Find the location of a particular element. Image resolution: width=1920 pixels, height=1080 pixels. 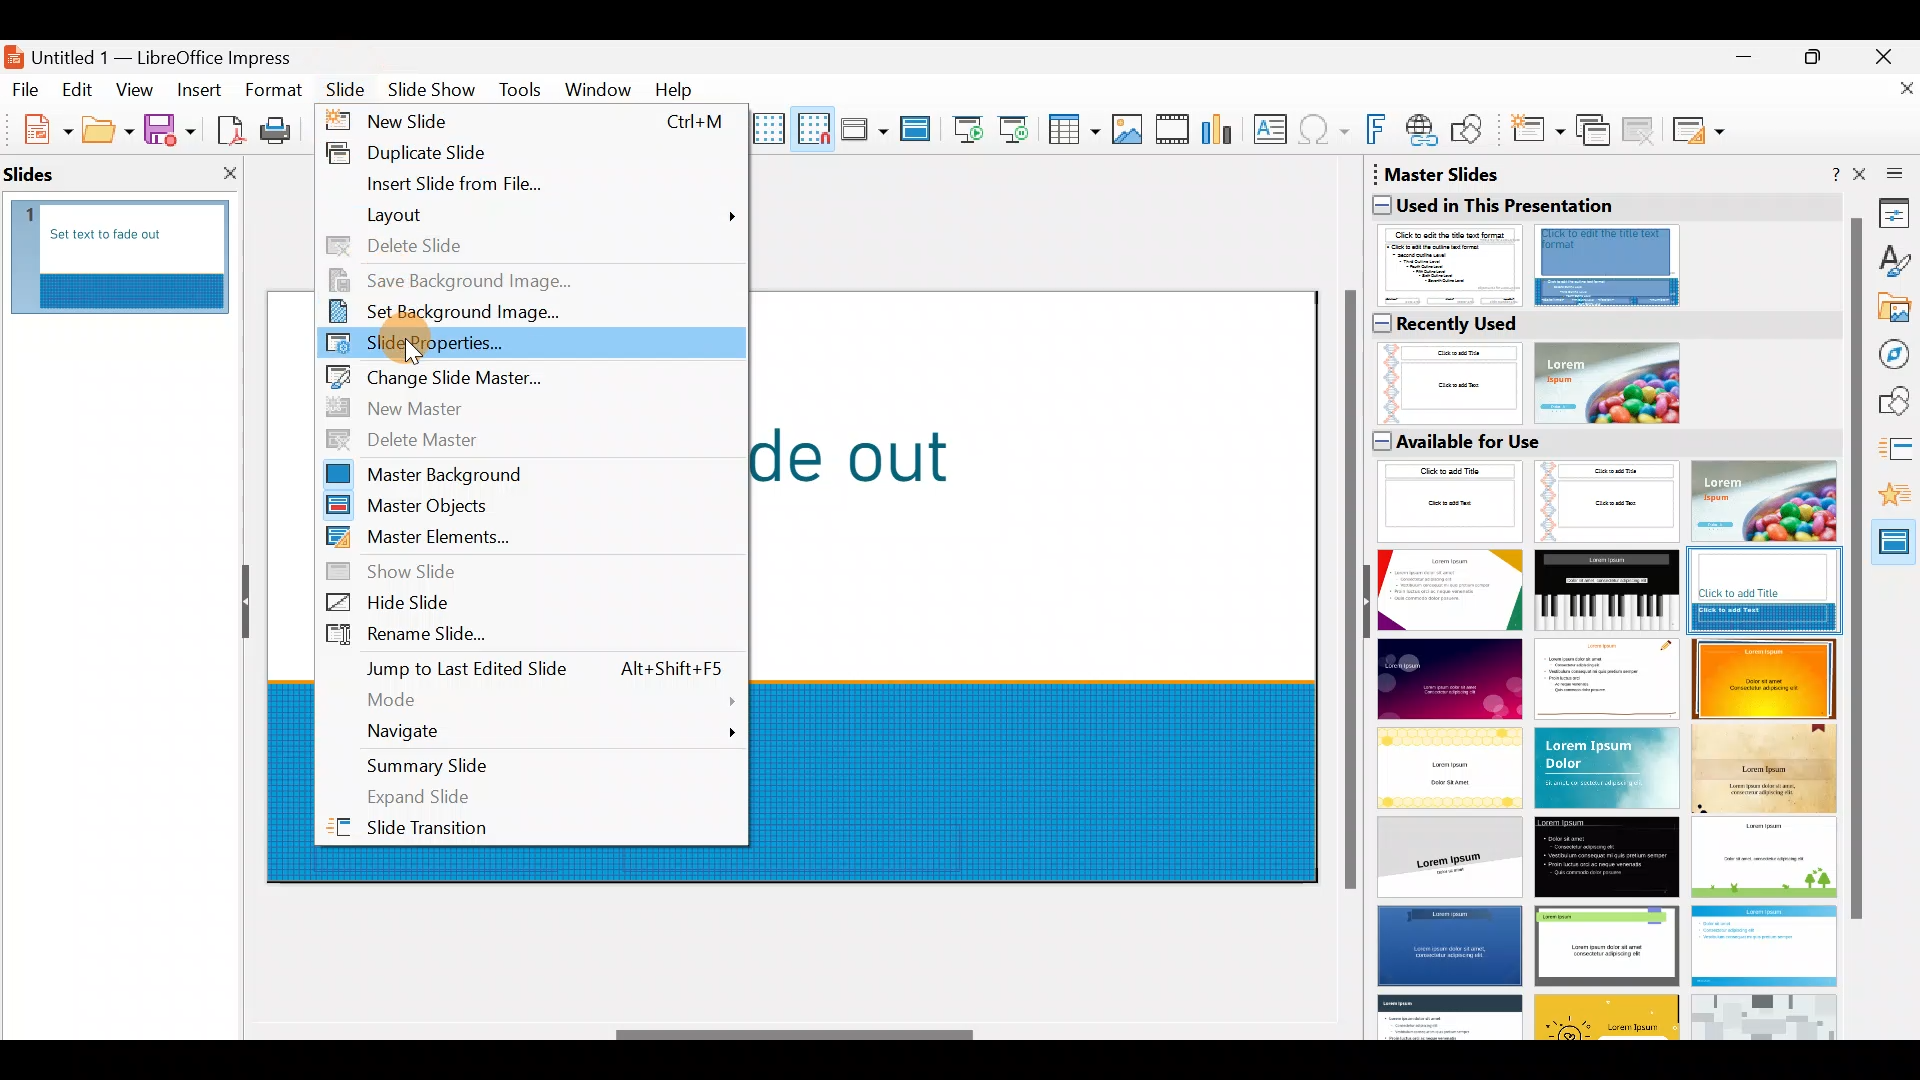

New slide is located at coordinates (530, 122).